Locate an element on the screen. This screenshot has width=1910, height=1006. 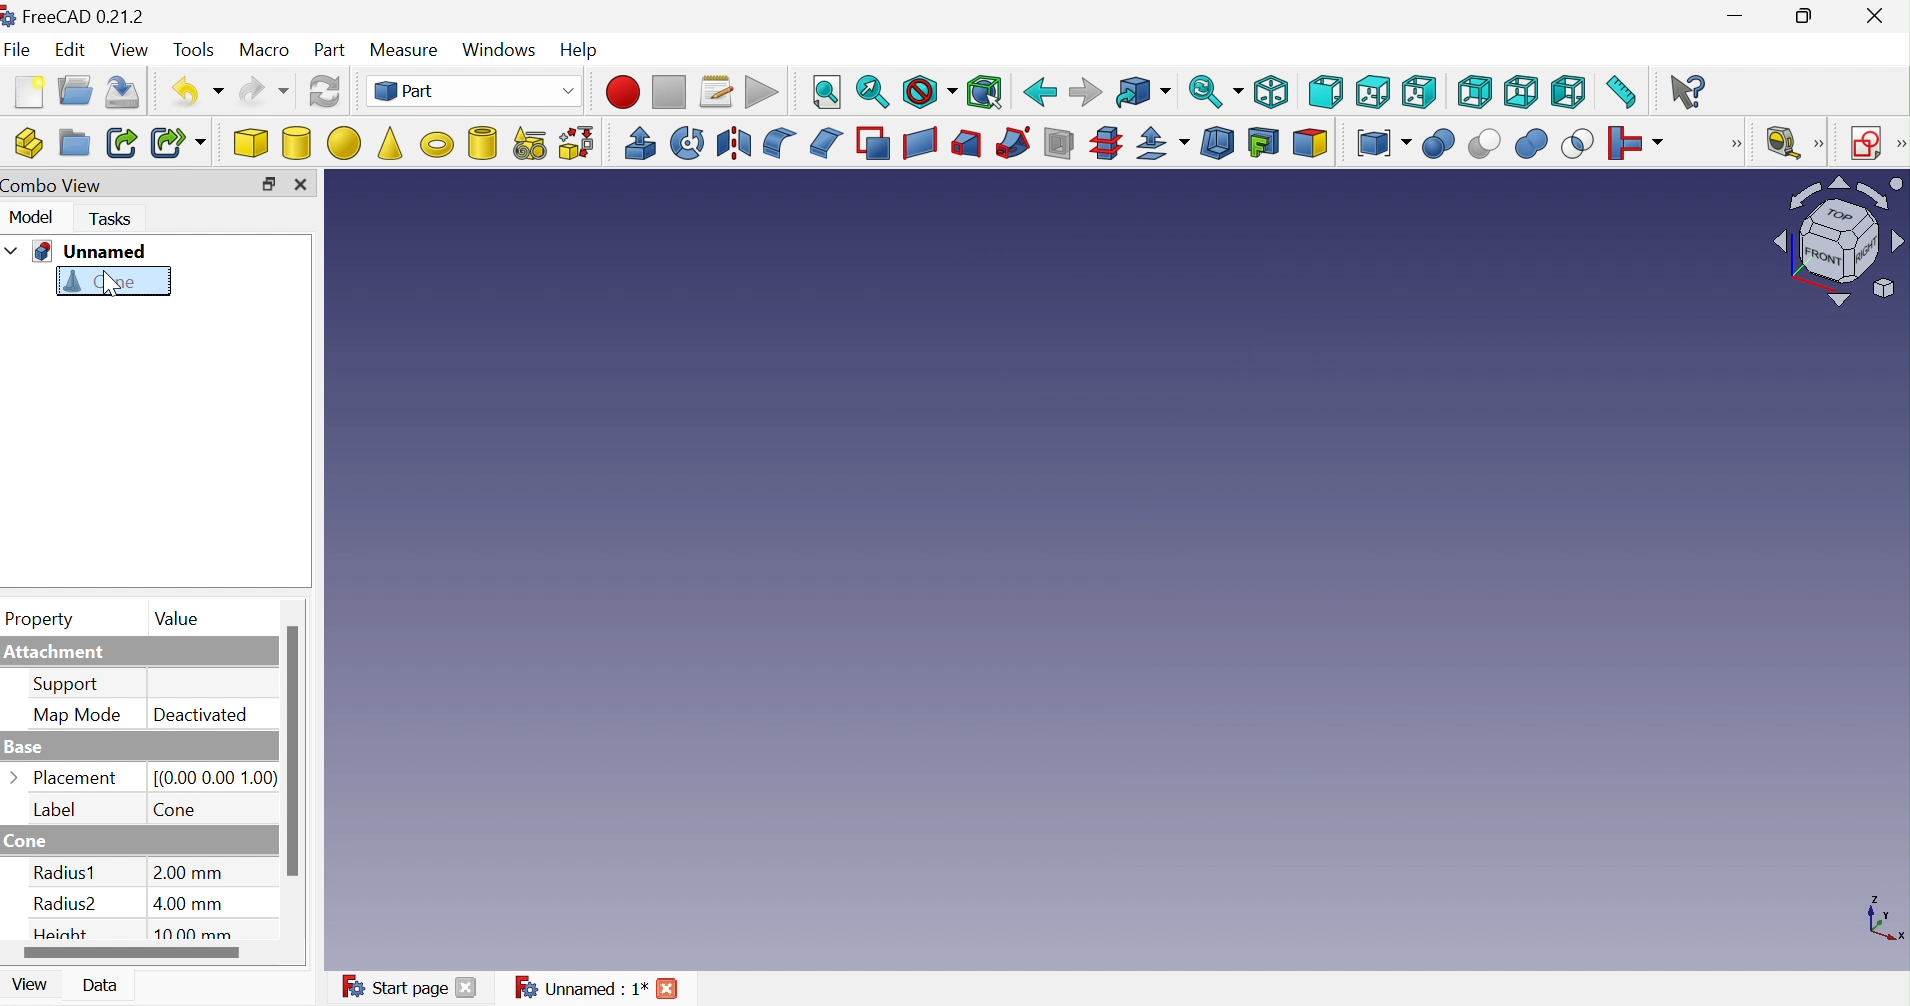
Create tube is located at coordinates (479, 141).